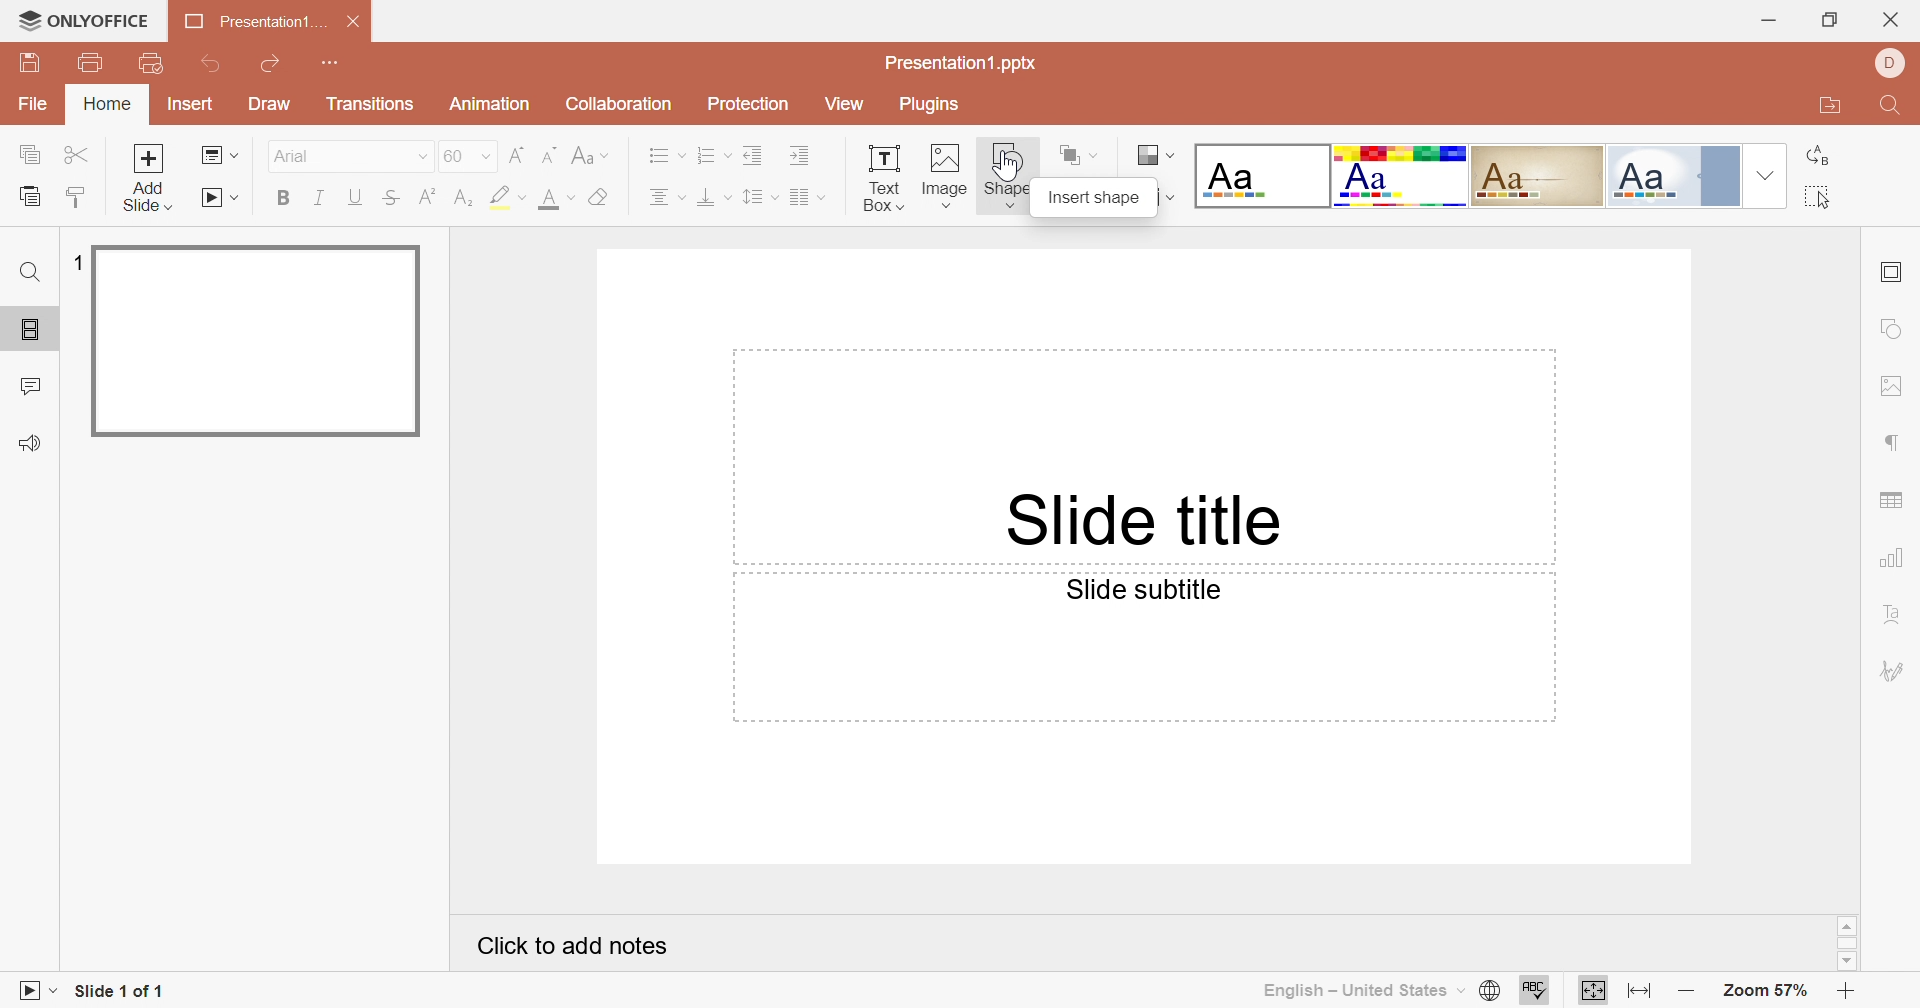 The image size is (1920, 1008). Describe the element at coordinates (603, 198) in the screenshot. I see `Clear style` at that location.